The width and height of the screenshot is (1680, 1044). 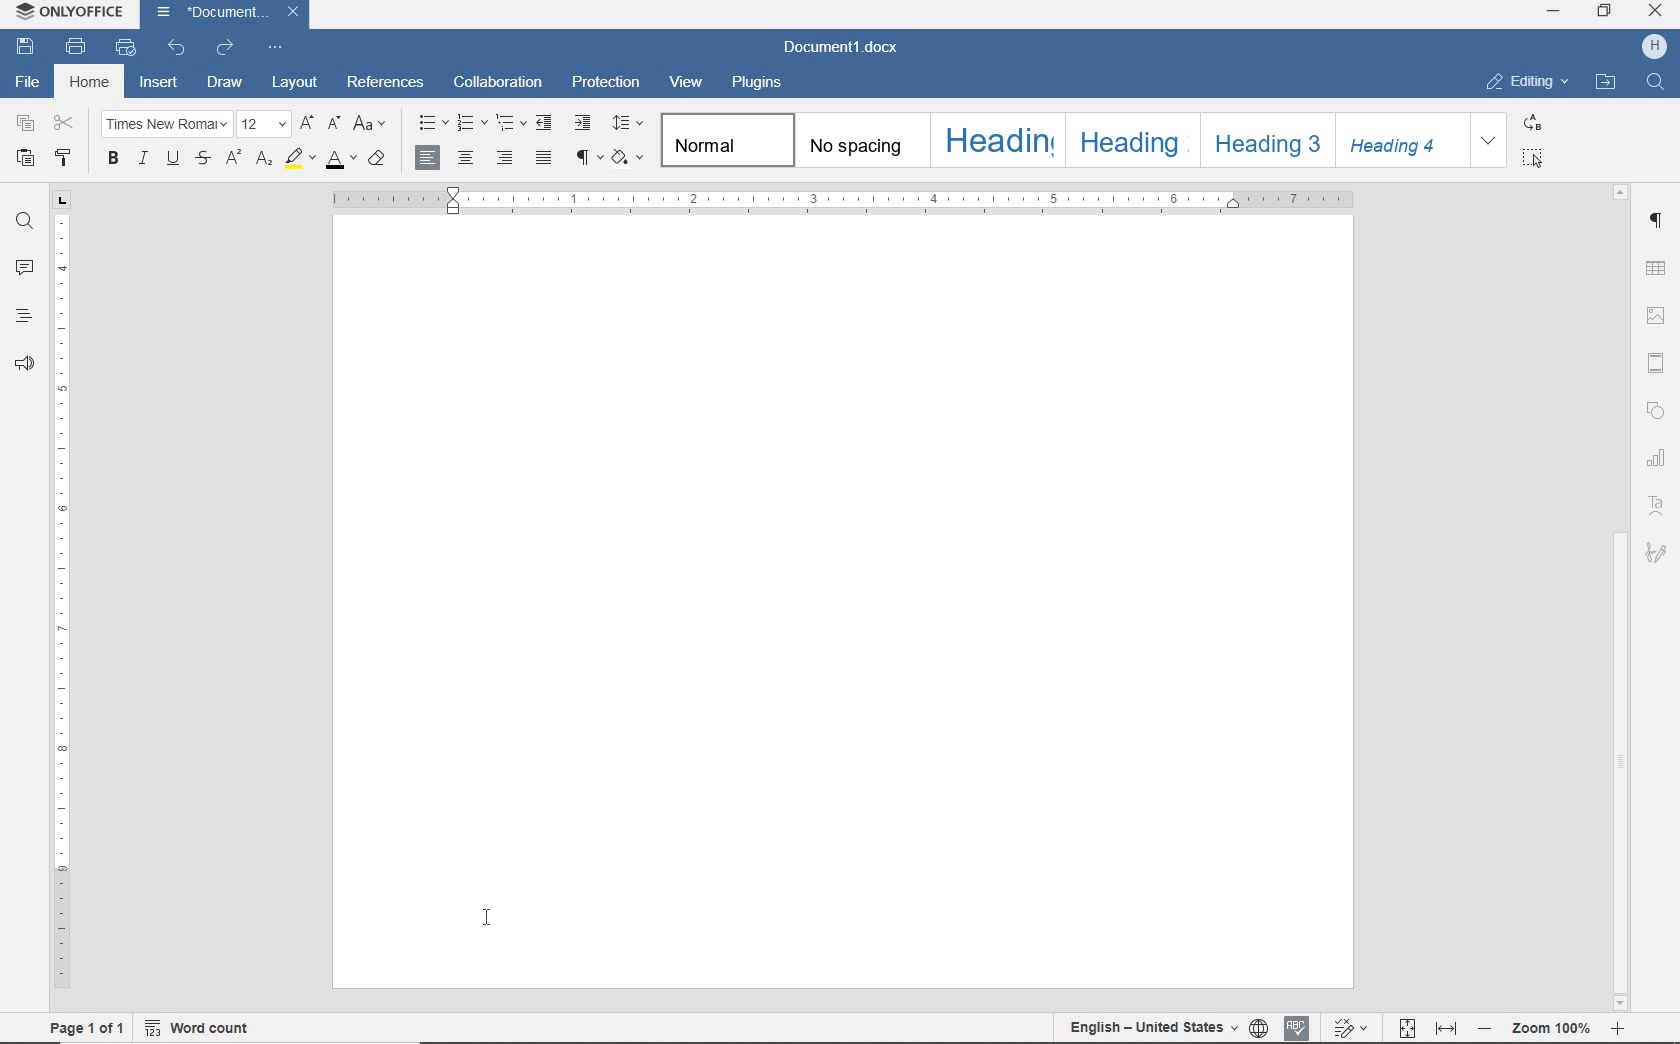 I want to click on select all, so click(x=1531, y=159).